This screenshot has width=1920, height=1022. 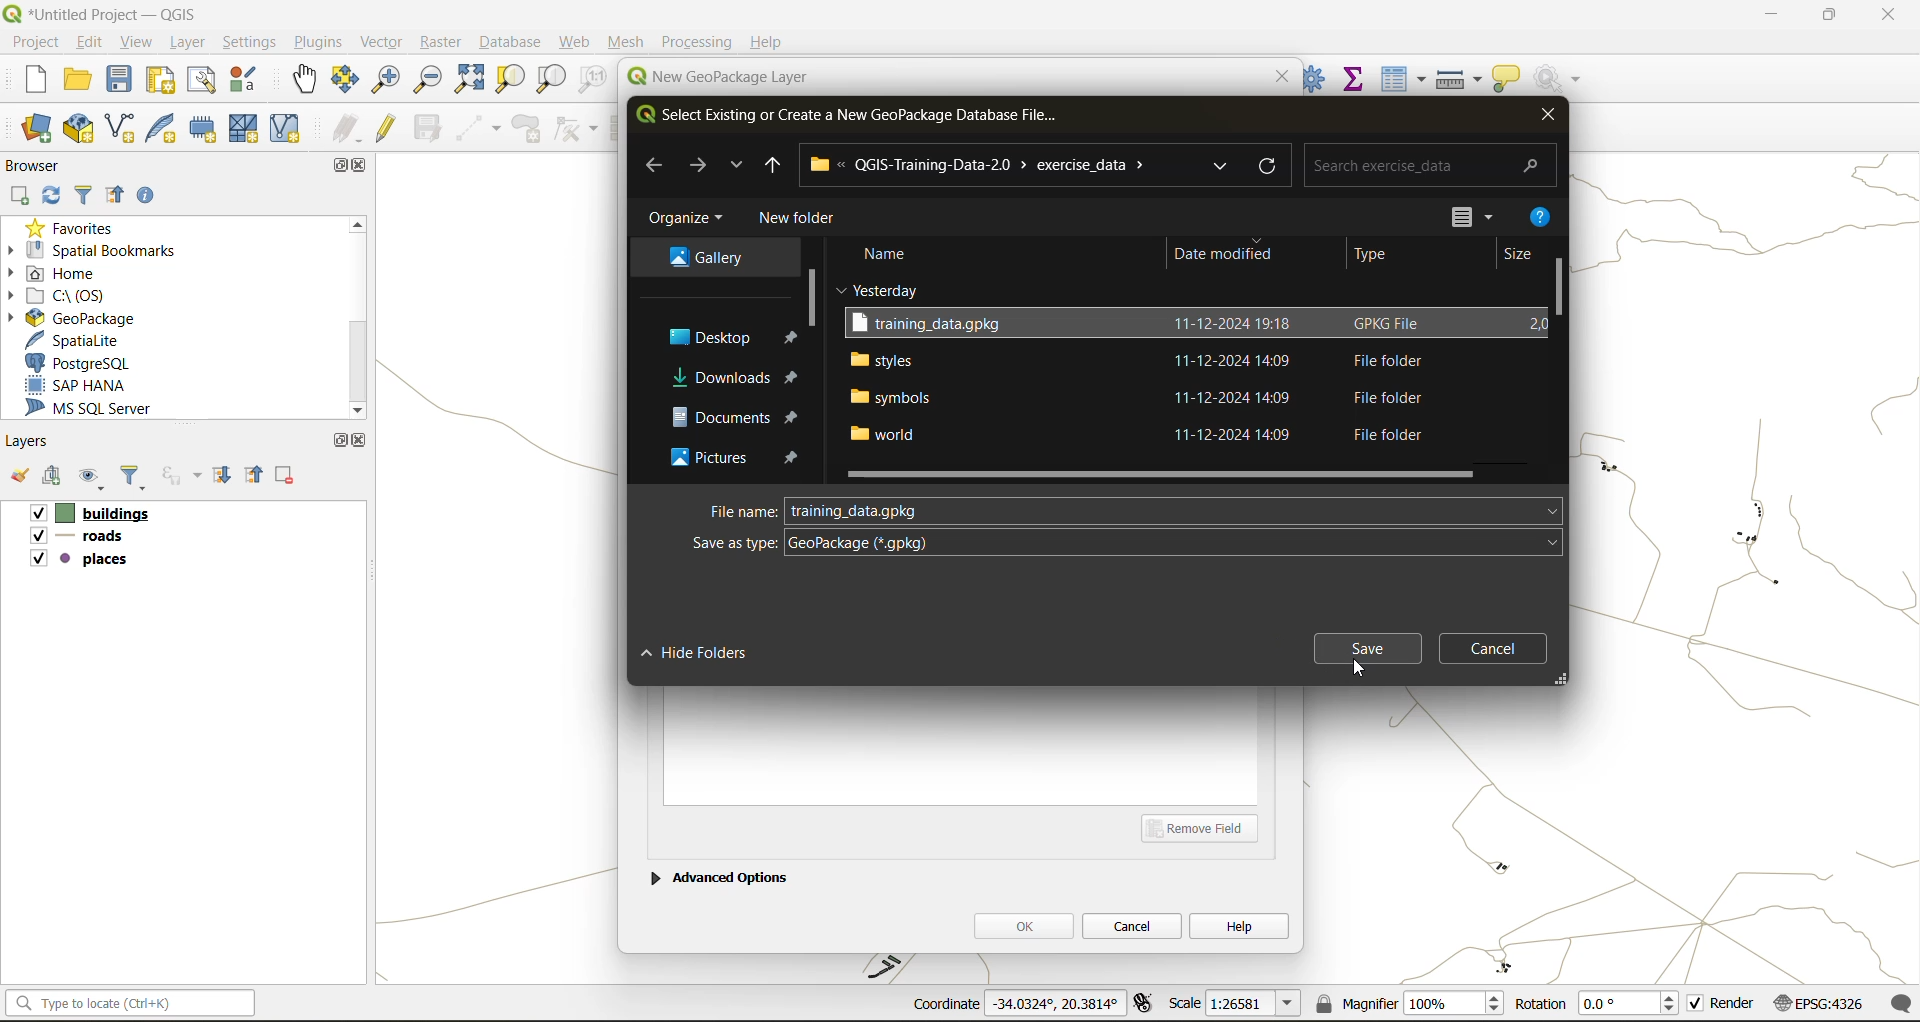 What do you see at coordinates (1014, 1005) in the screenshot?
I see `coordinates` at bounding box center [1014, 1005].